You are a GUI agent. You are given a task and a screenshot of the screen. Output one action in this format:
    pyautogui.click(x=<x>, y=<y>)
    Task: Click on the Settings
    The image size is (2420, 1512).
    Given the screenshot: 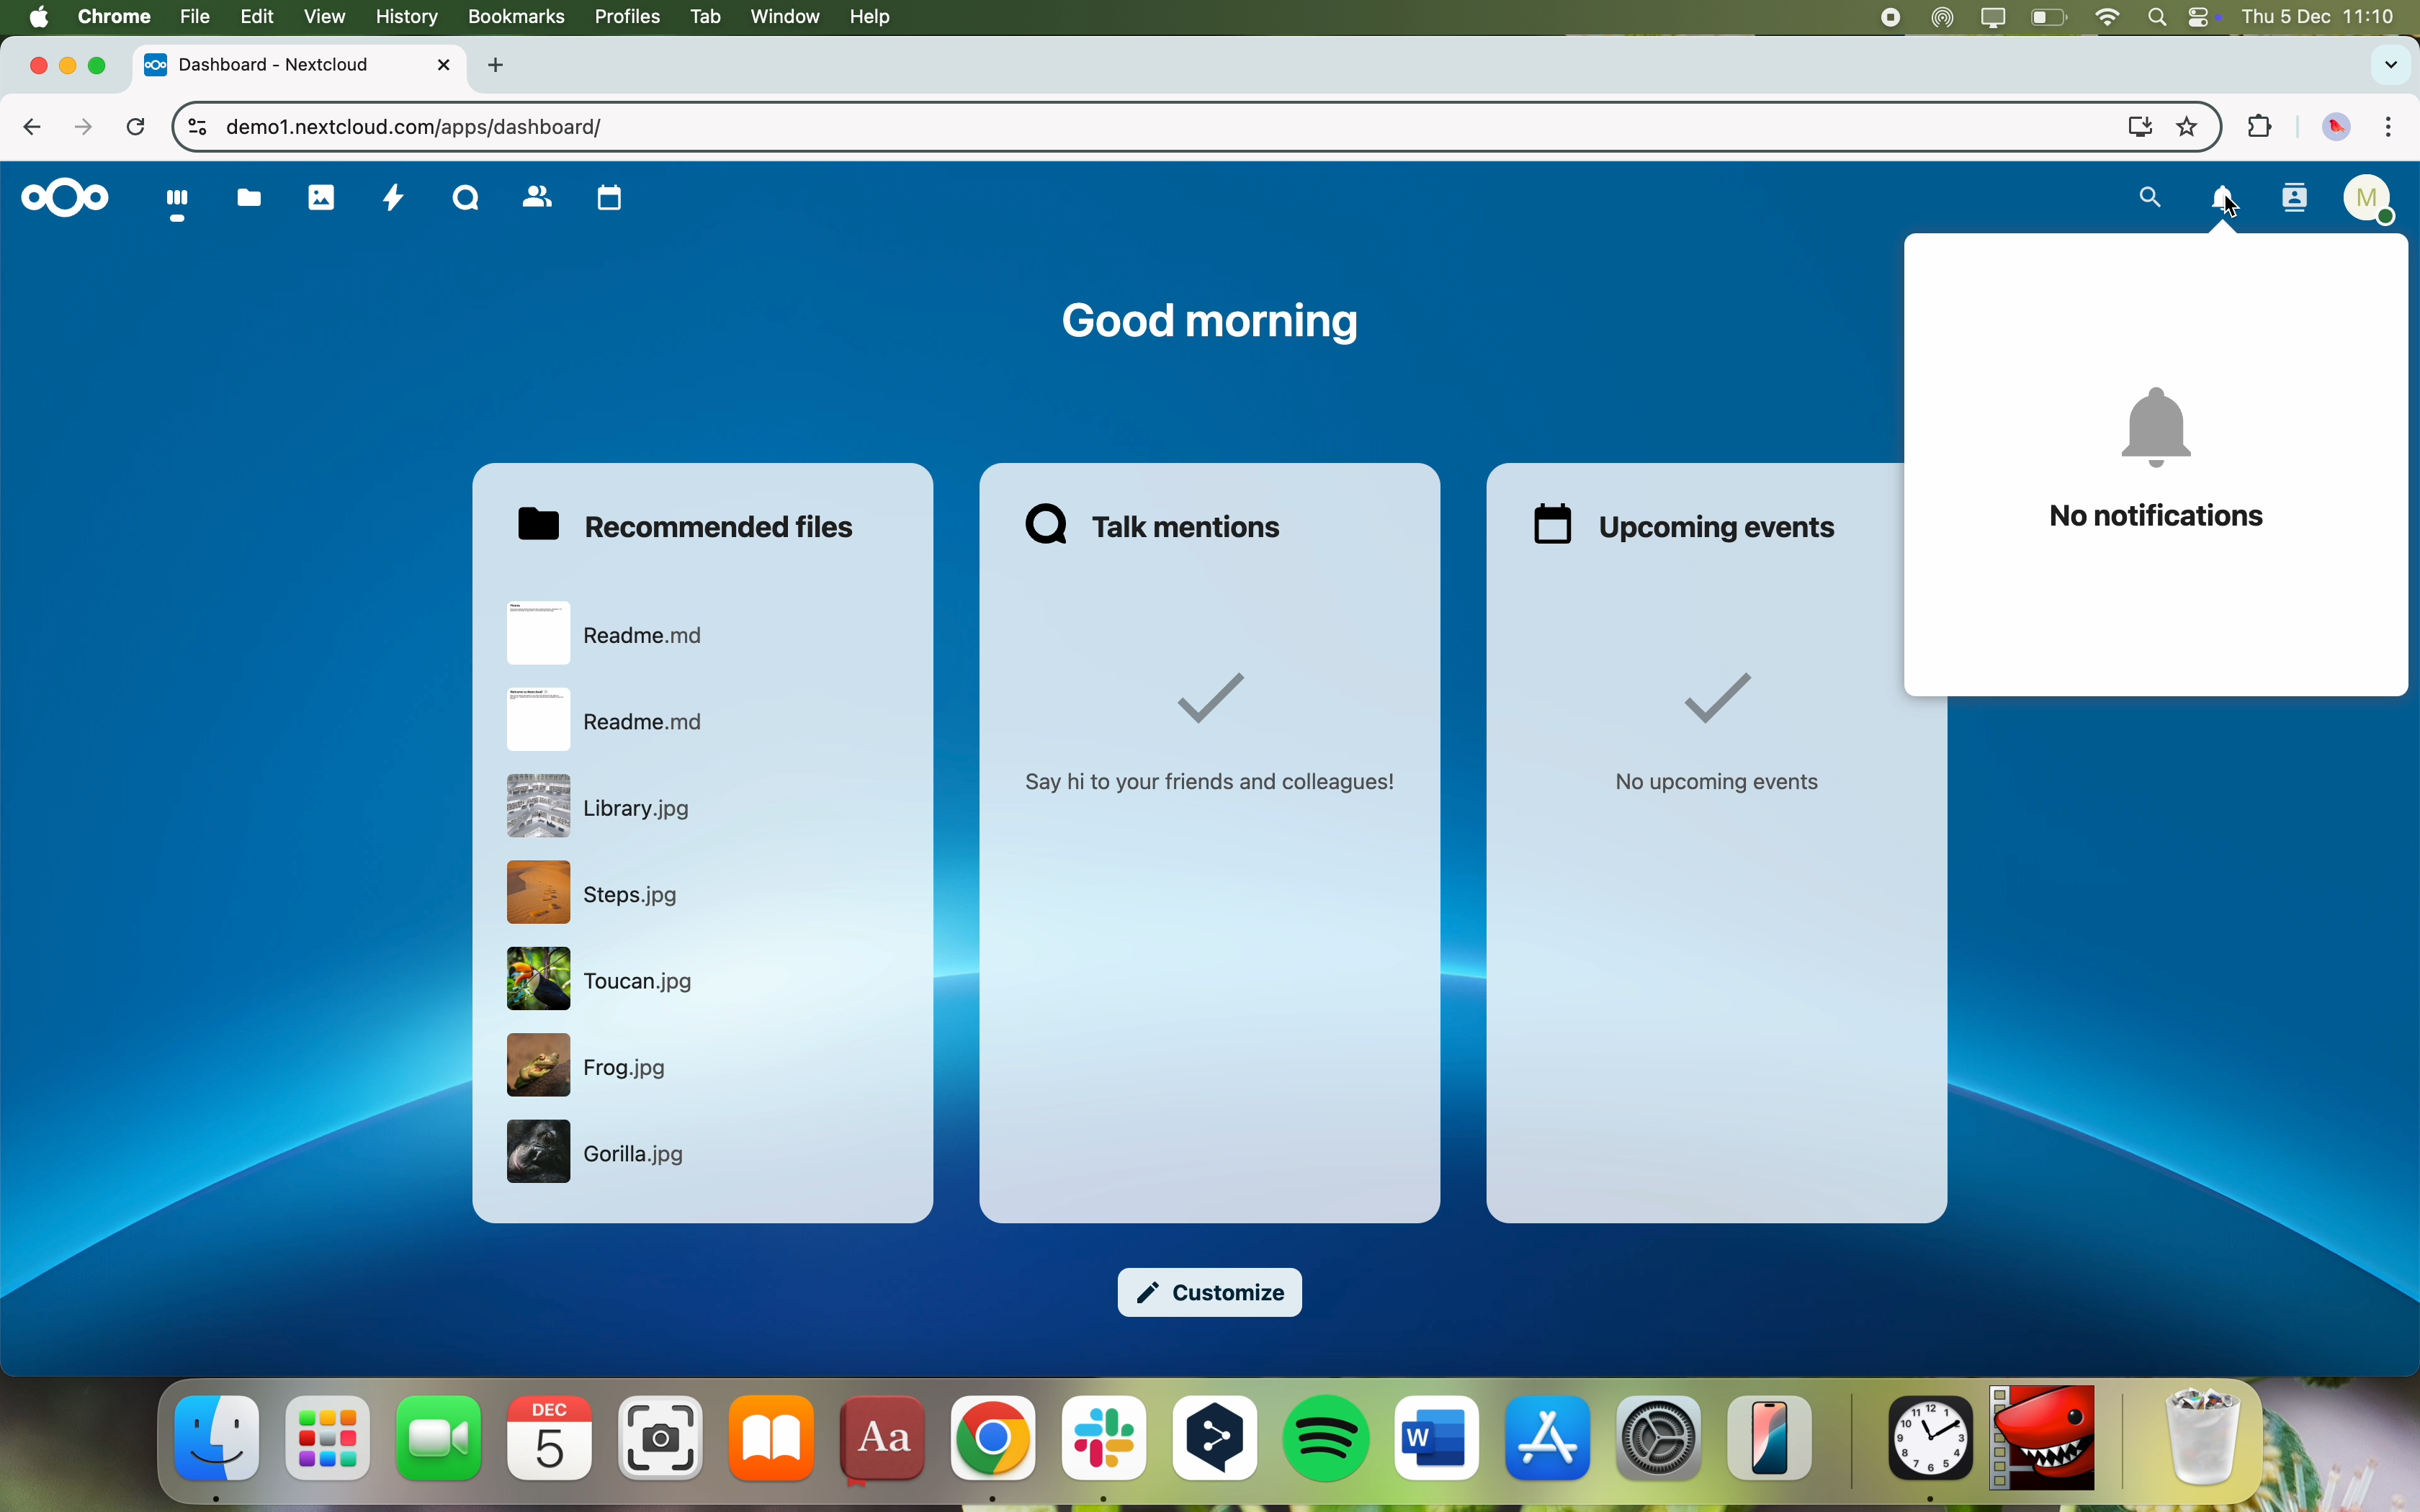 What is the action you would take?
    pyautogui.click(x=1659, y=1439)
    